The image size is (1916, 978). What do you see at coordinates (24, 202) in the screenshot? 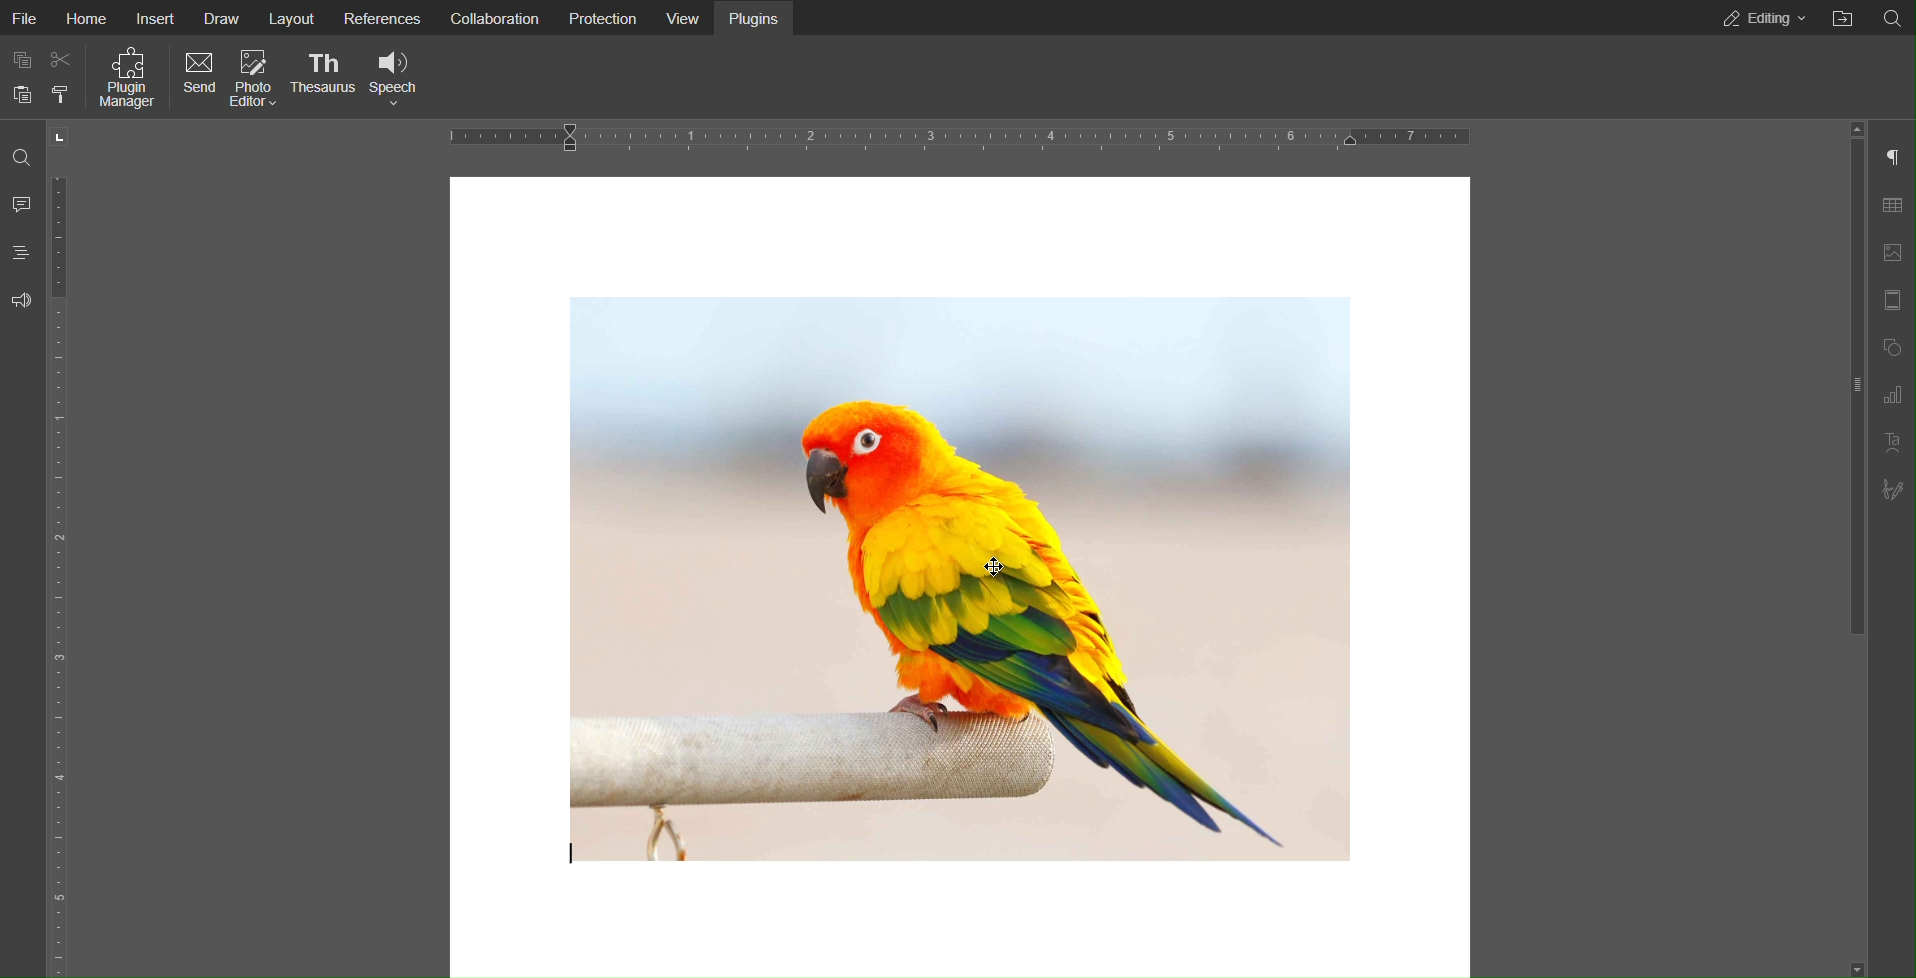
I see `Comments` at bounding box center [24, 202].